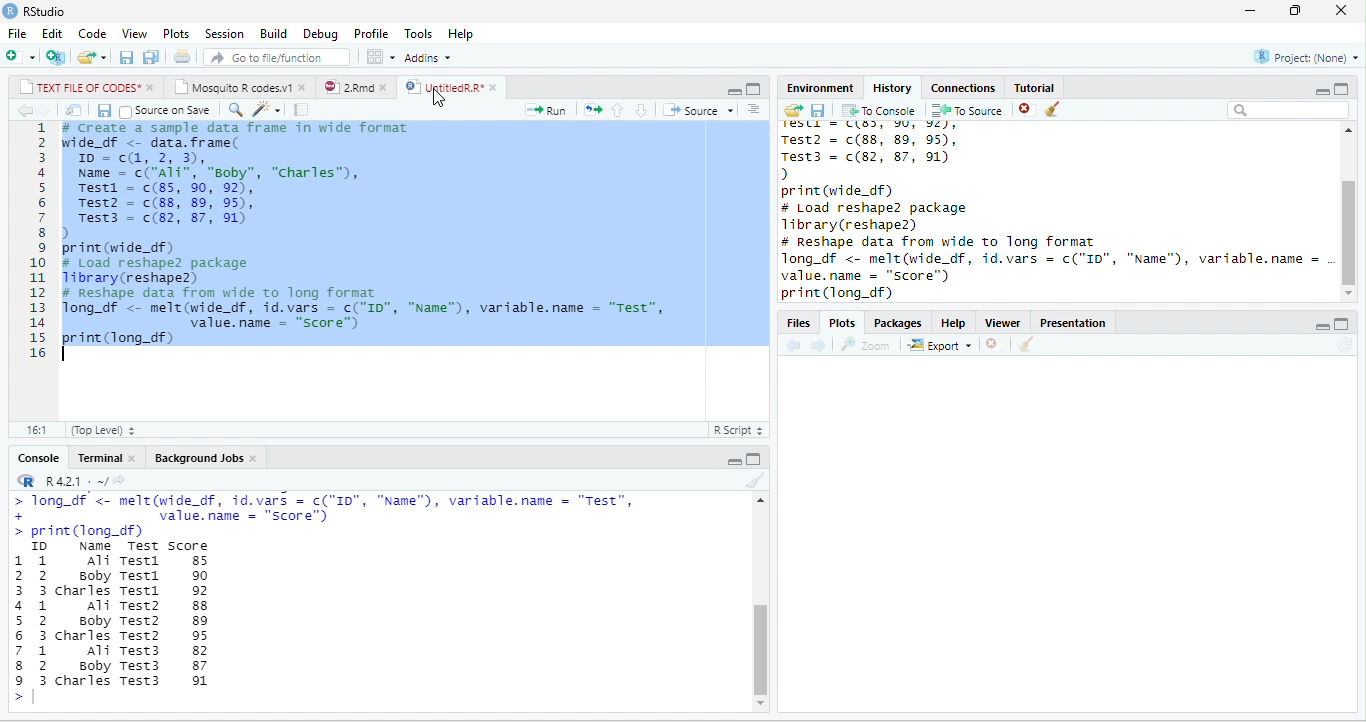 Image resolution: width=1366 pixels, height=722 pixels. Describe the element at coordinates (1322, 326) in the screenshot. I see `minimize` at that location.